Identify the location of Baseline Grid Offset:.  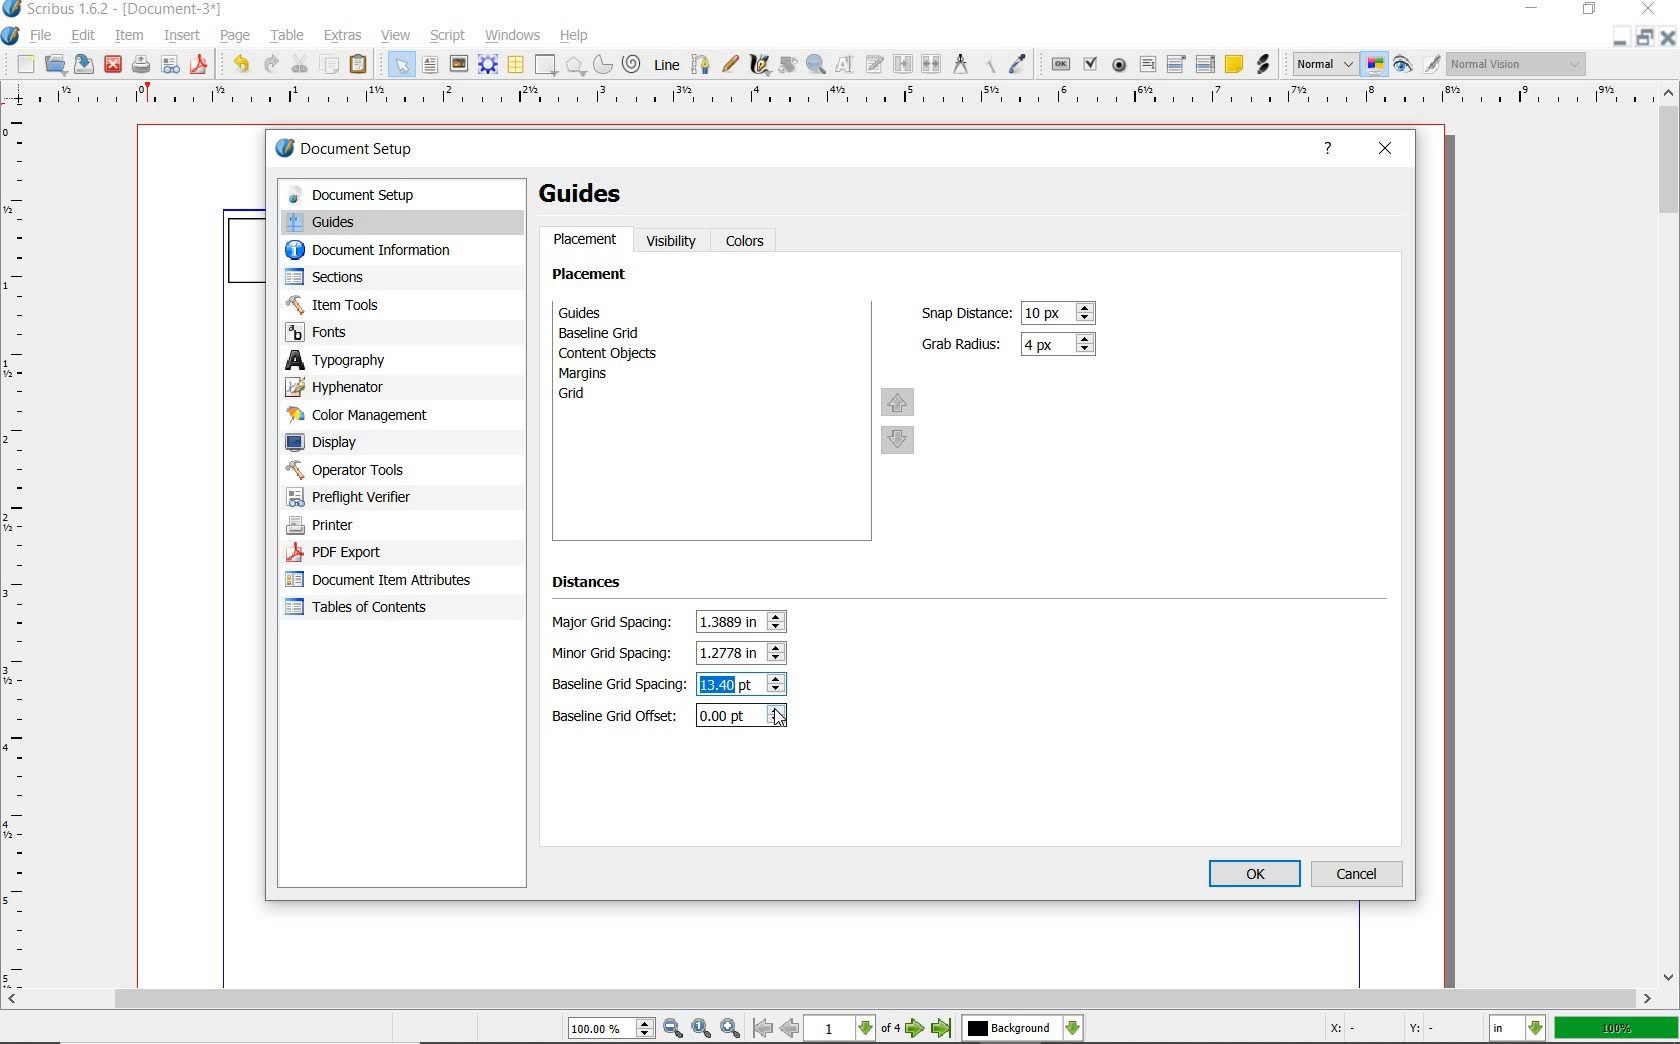
(617, 716).